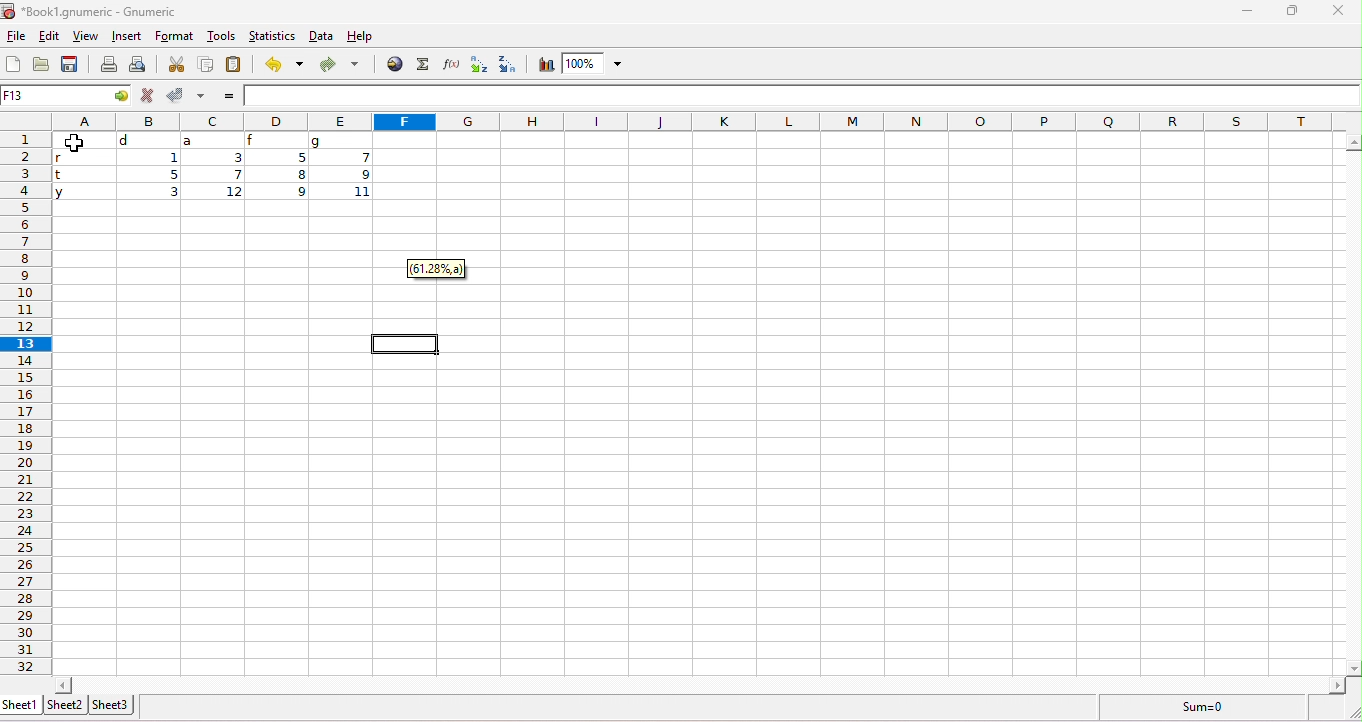  Describe the element at coordinates (146, 95) in the screenshot. I see `reject` at that location.